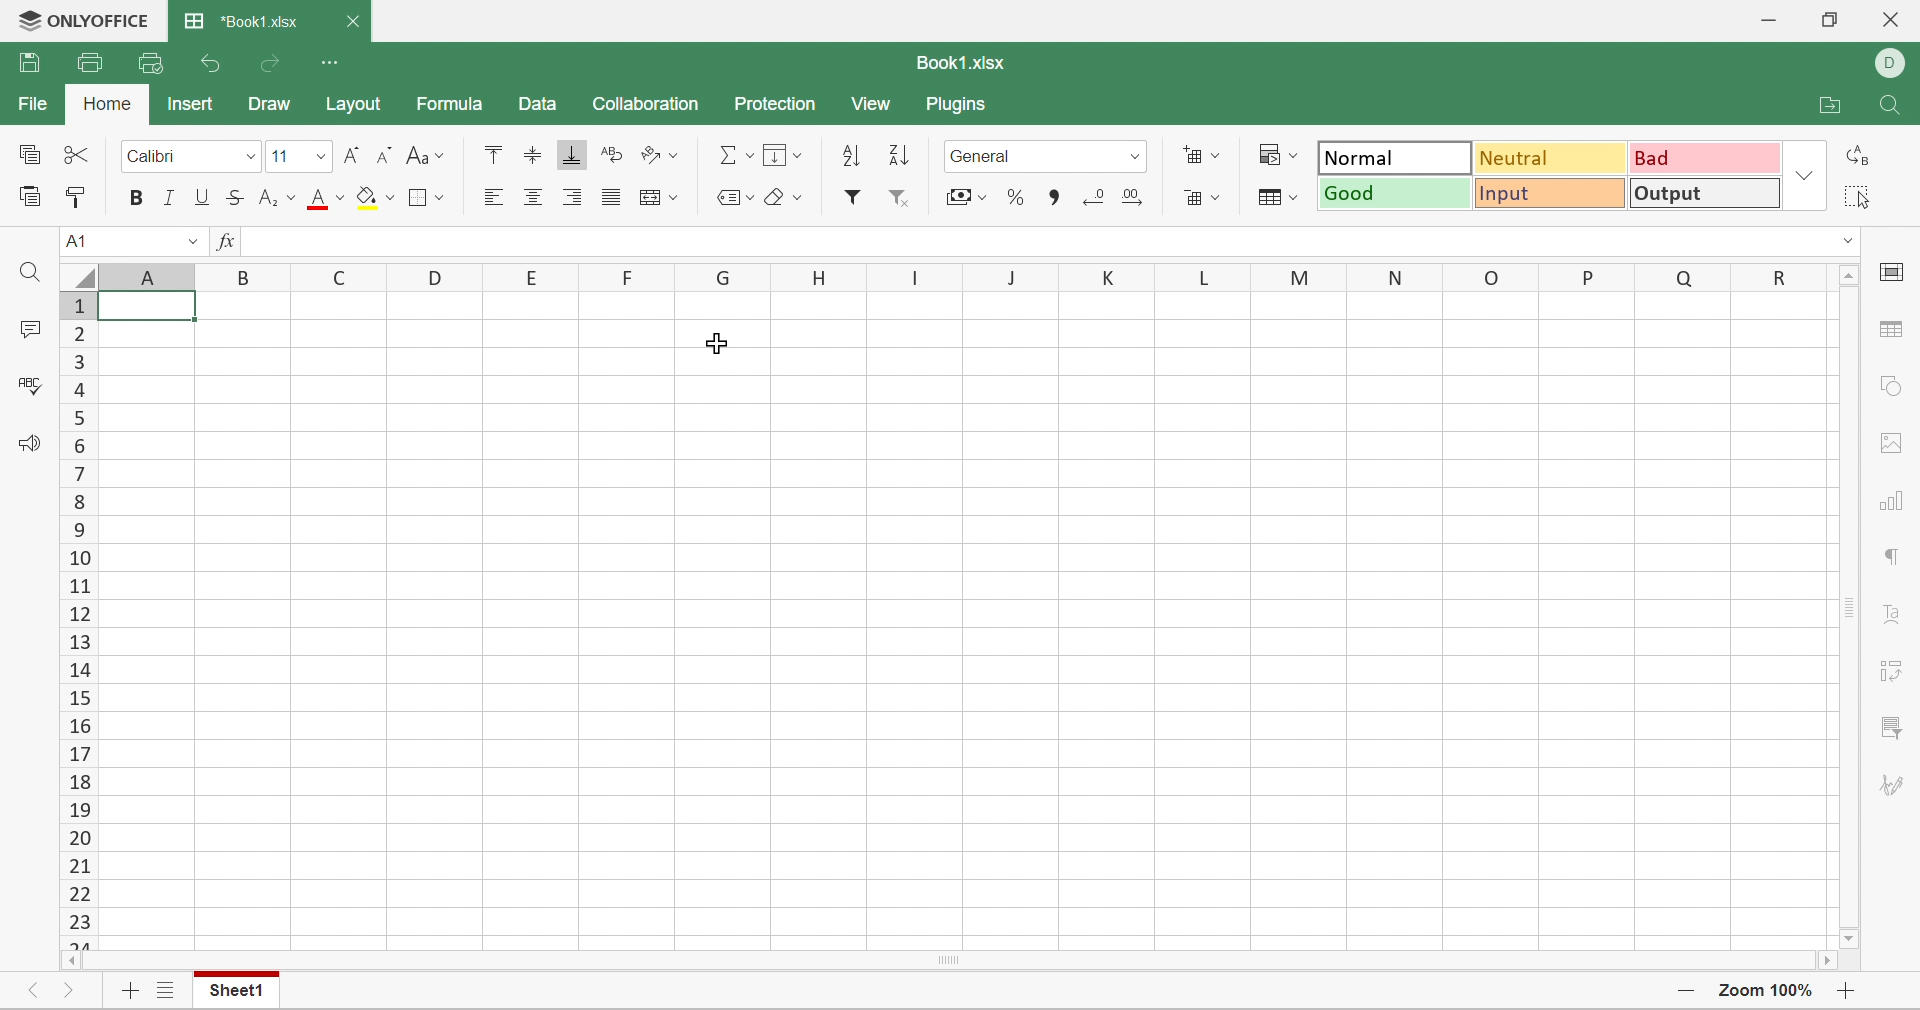  I want to click on Increase decimal, so click(1132, 196).